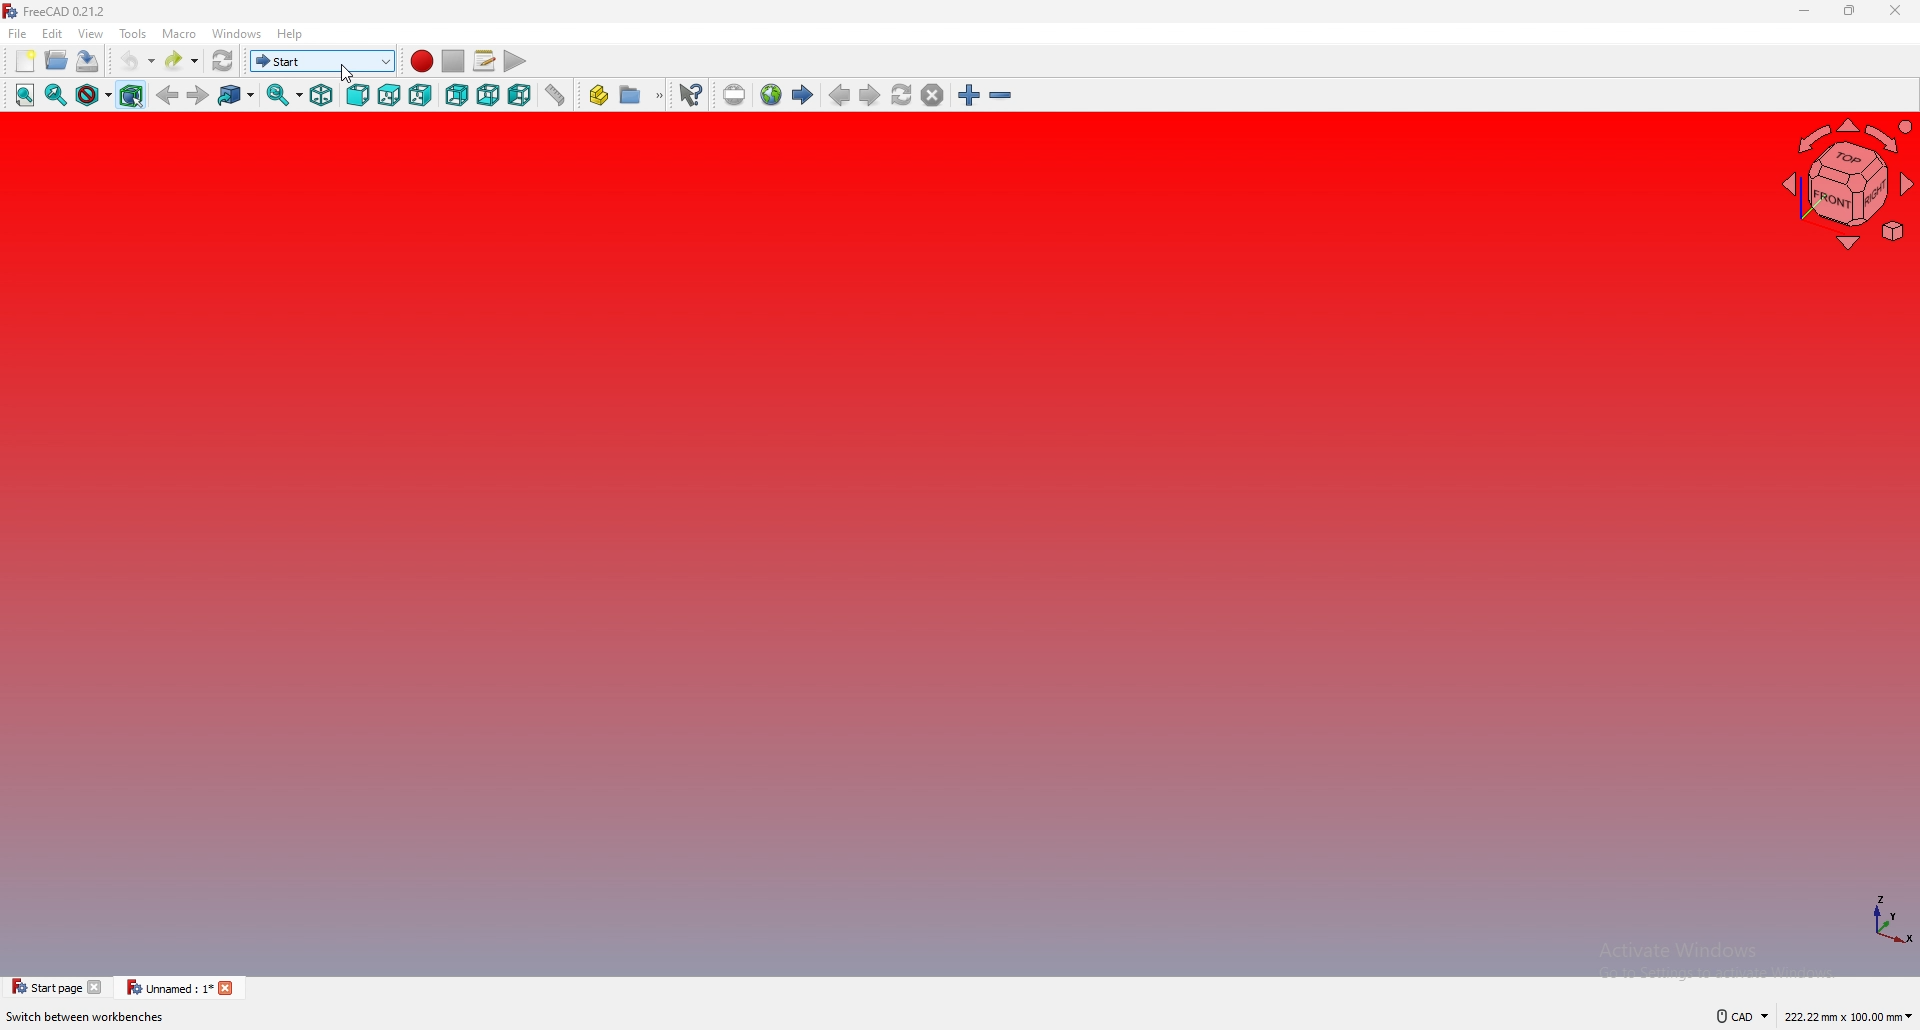 The image size is (1920, 1030). I want to click on redo, so click(183, 60).